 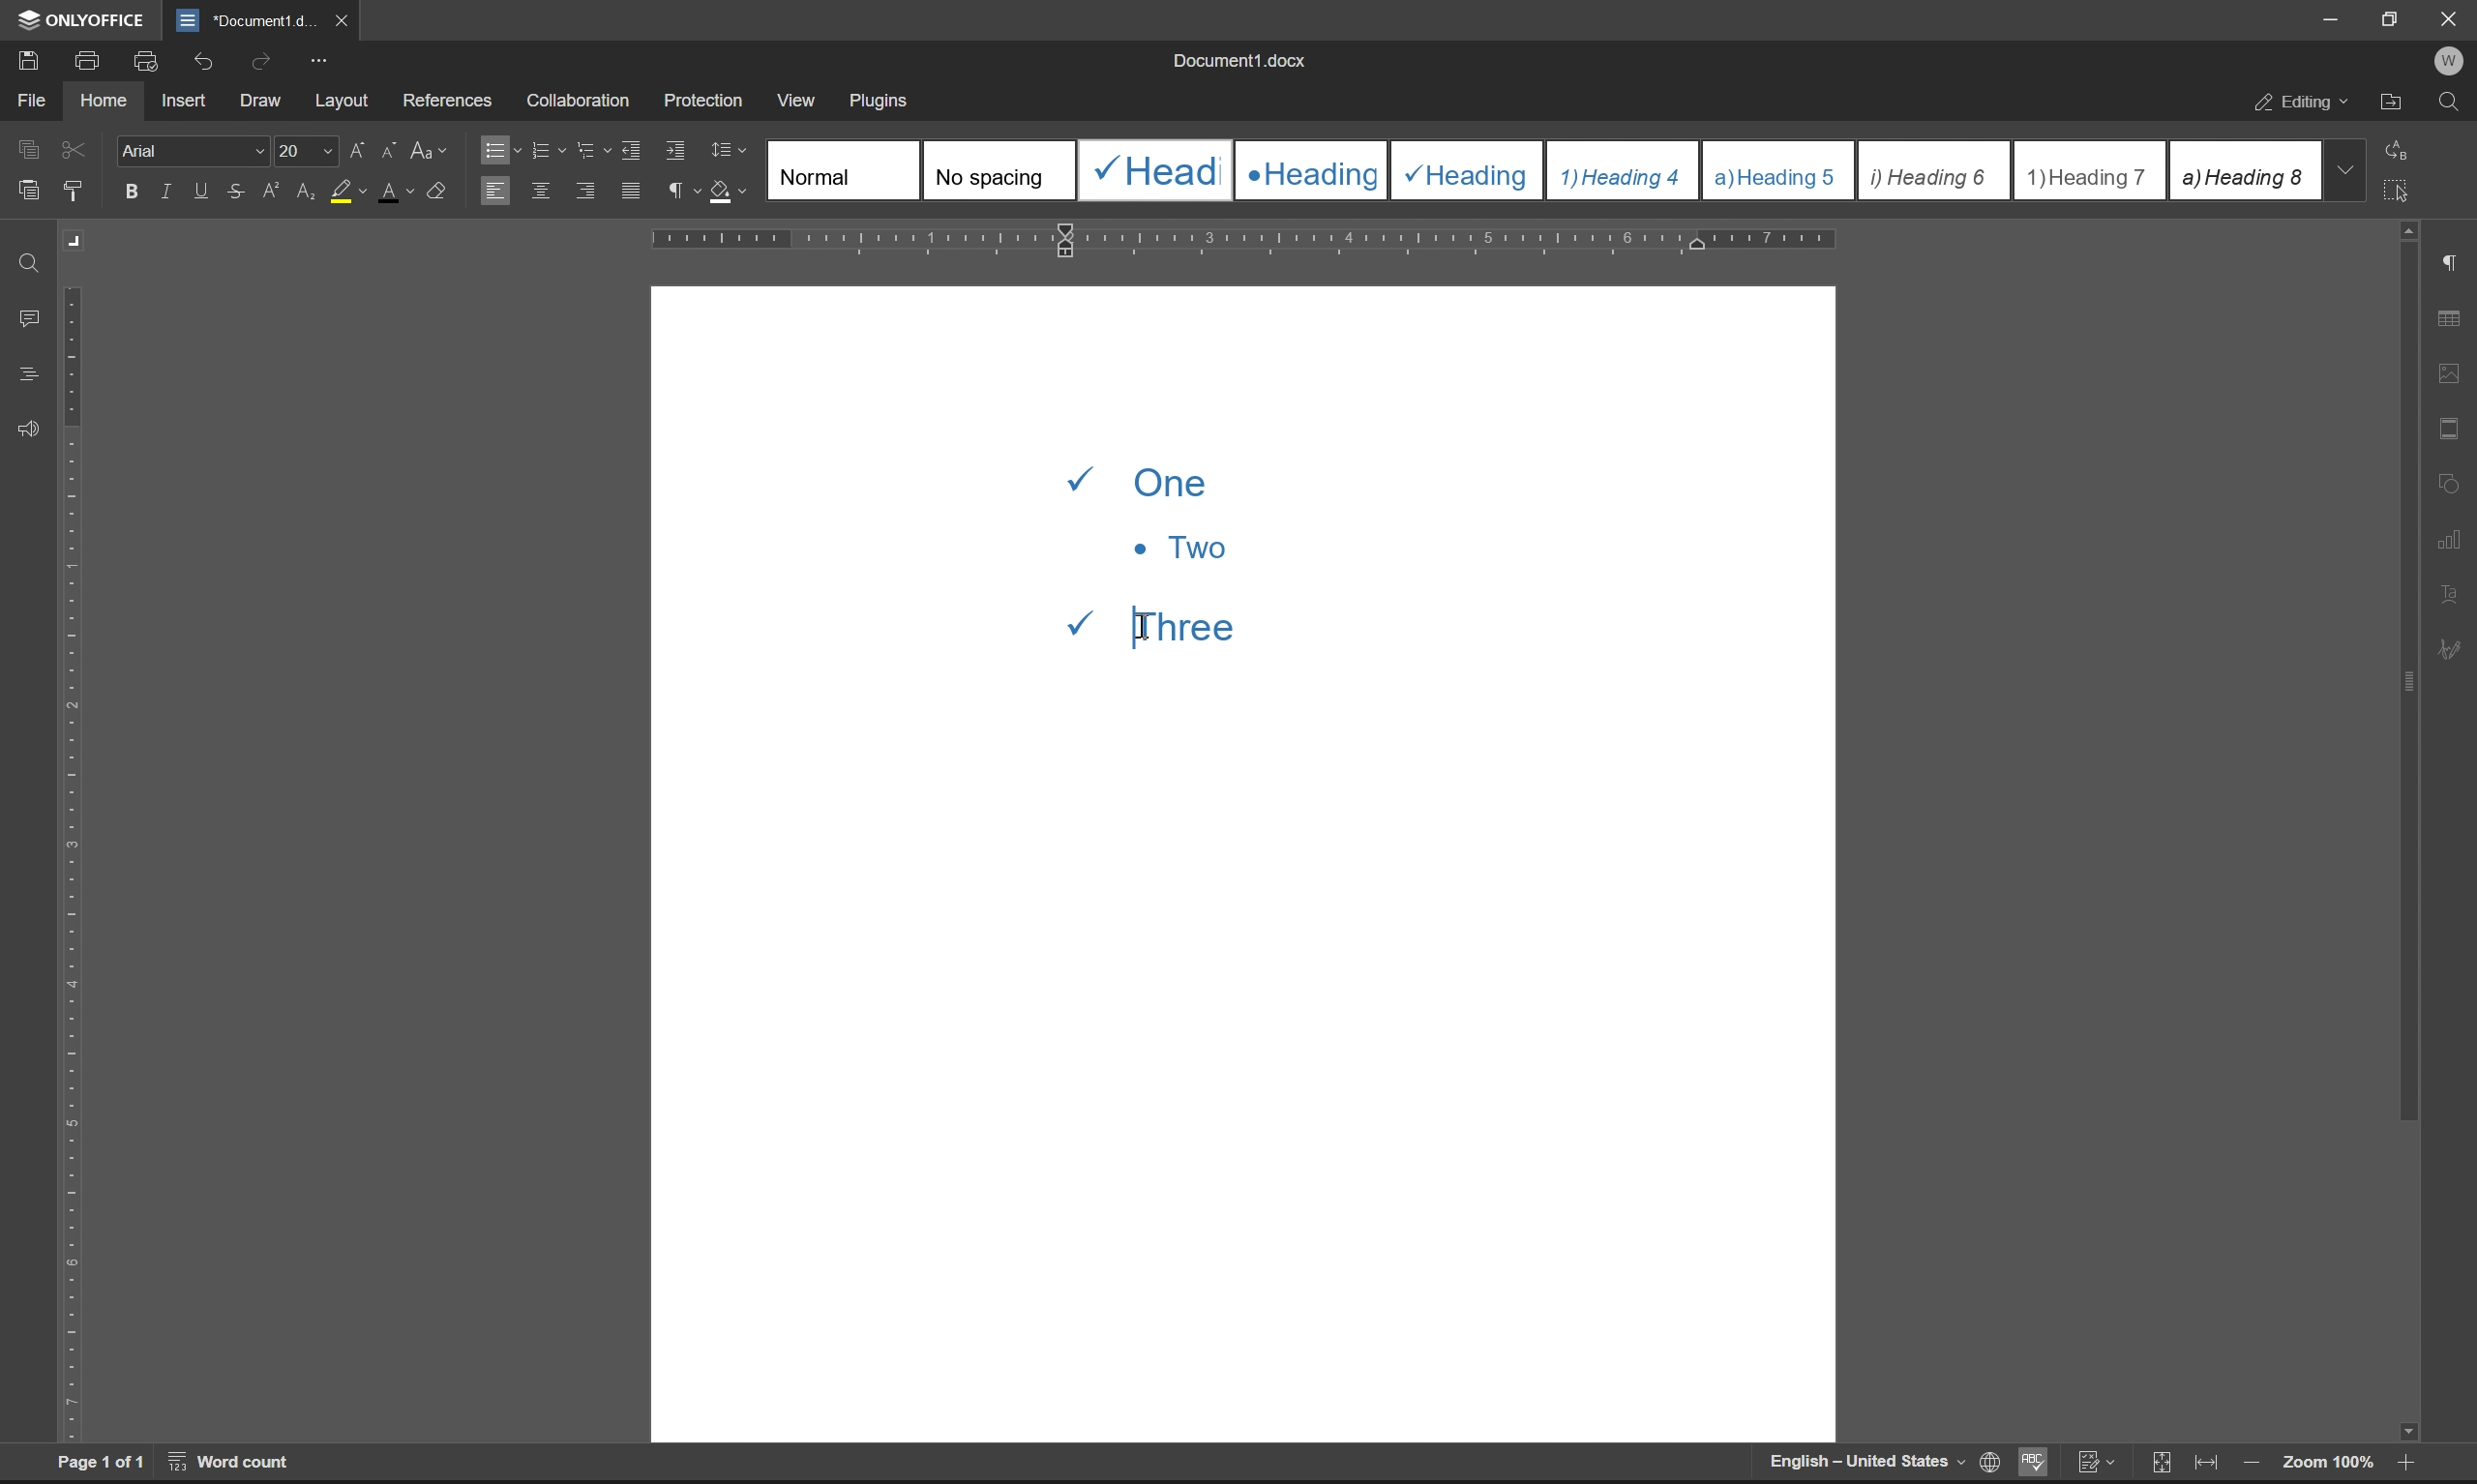 What do you see at coordinates (355, 146) in the screenshot?
I see `increment font case` at bounding box center [355, 146].